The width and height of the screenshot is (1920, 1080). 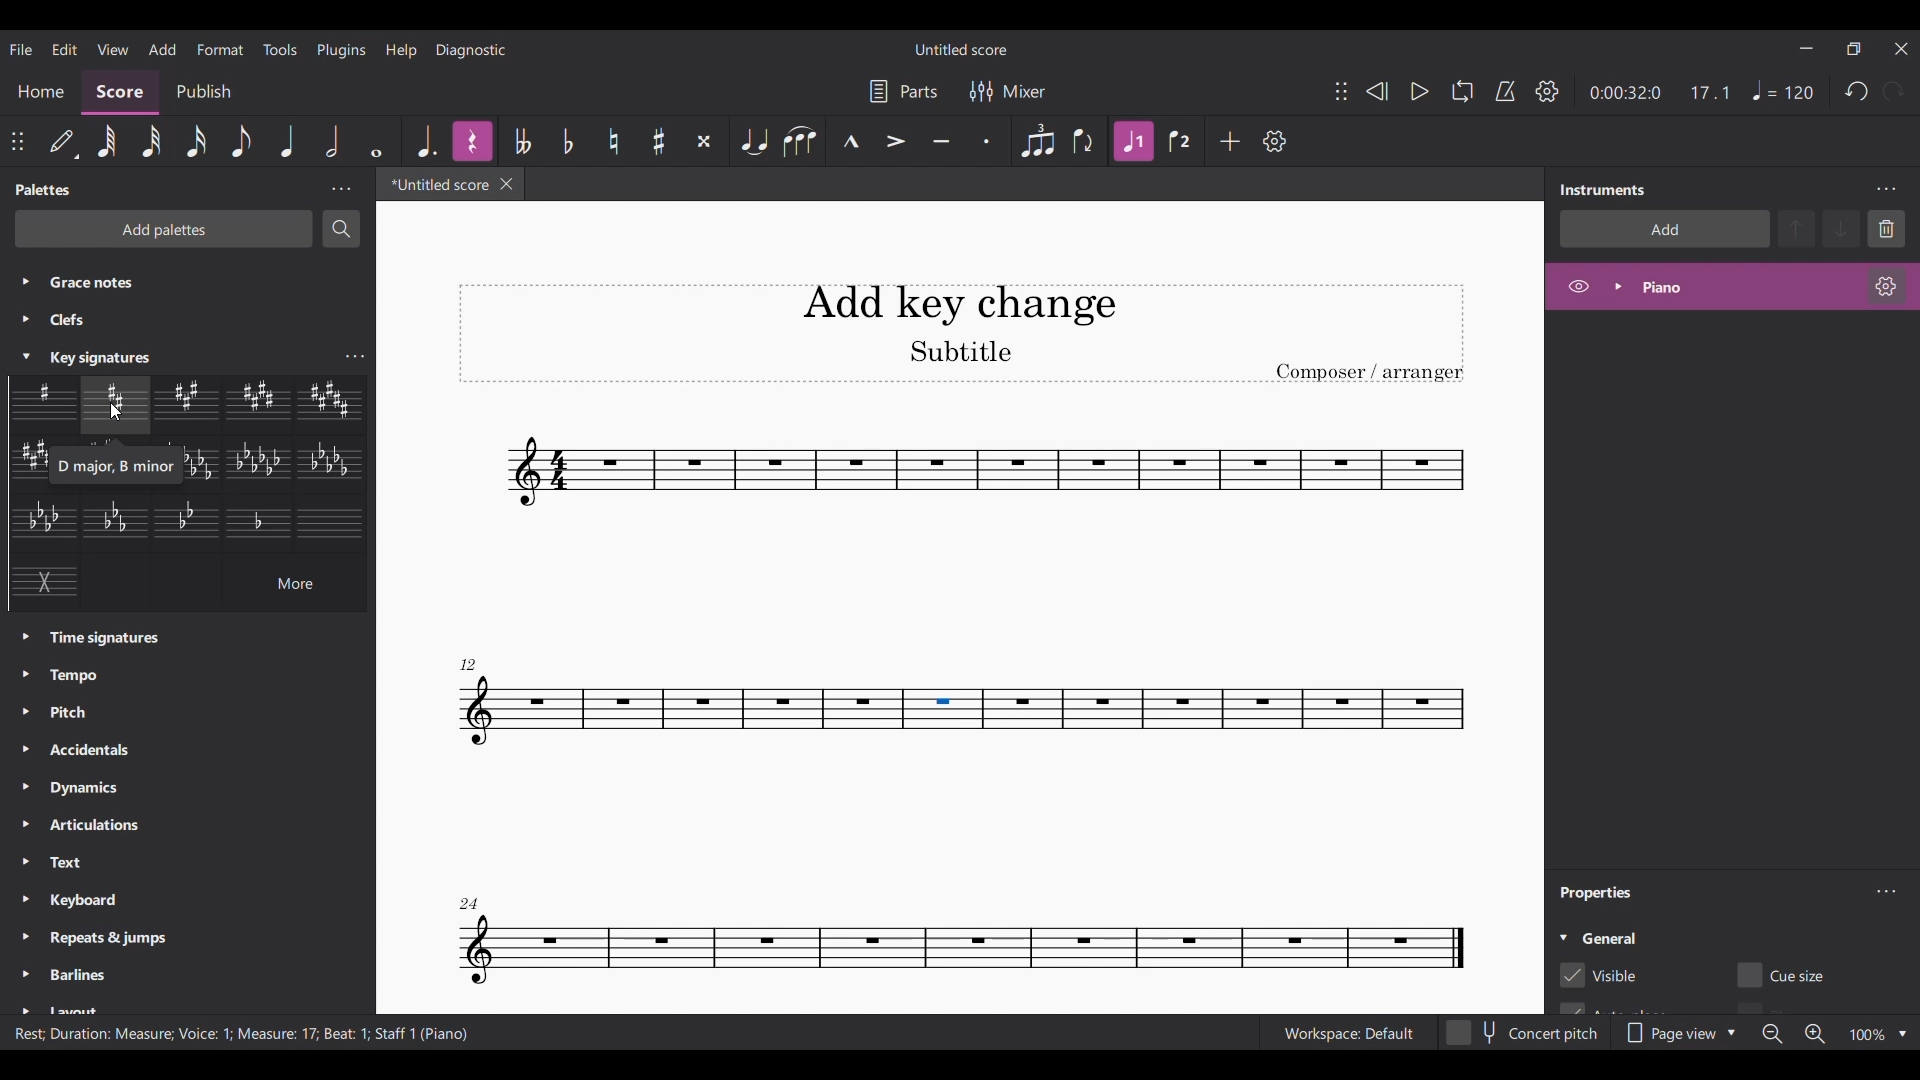 I want to click on Workspace: default, so click(x=1348, y=1034).